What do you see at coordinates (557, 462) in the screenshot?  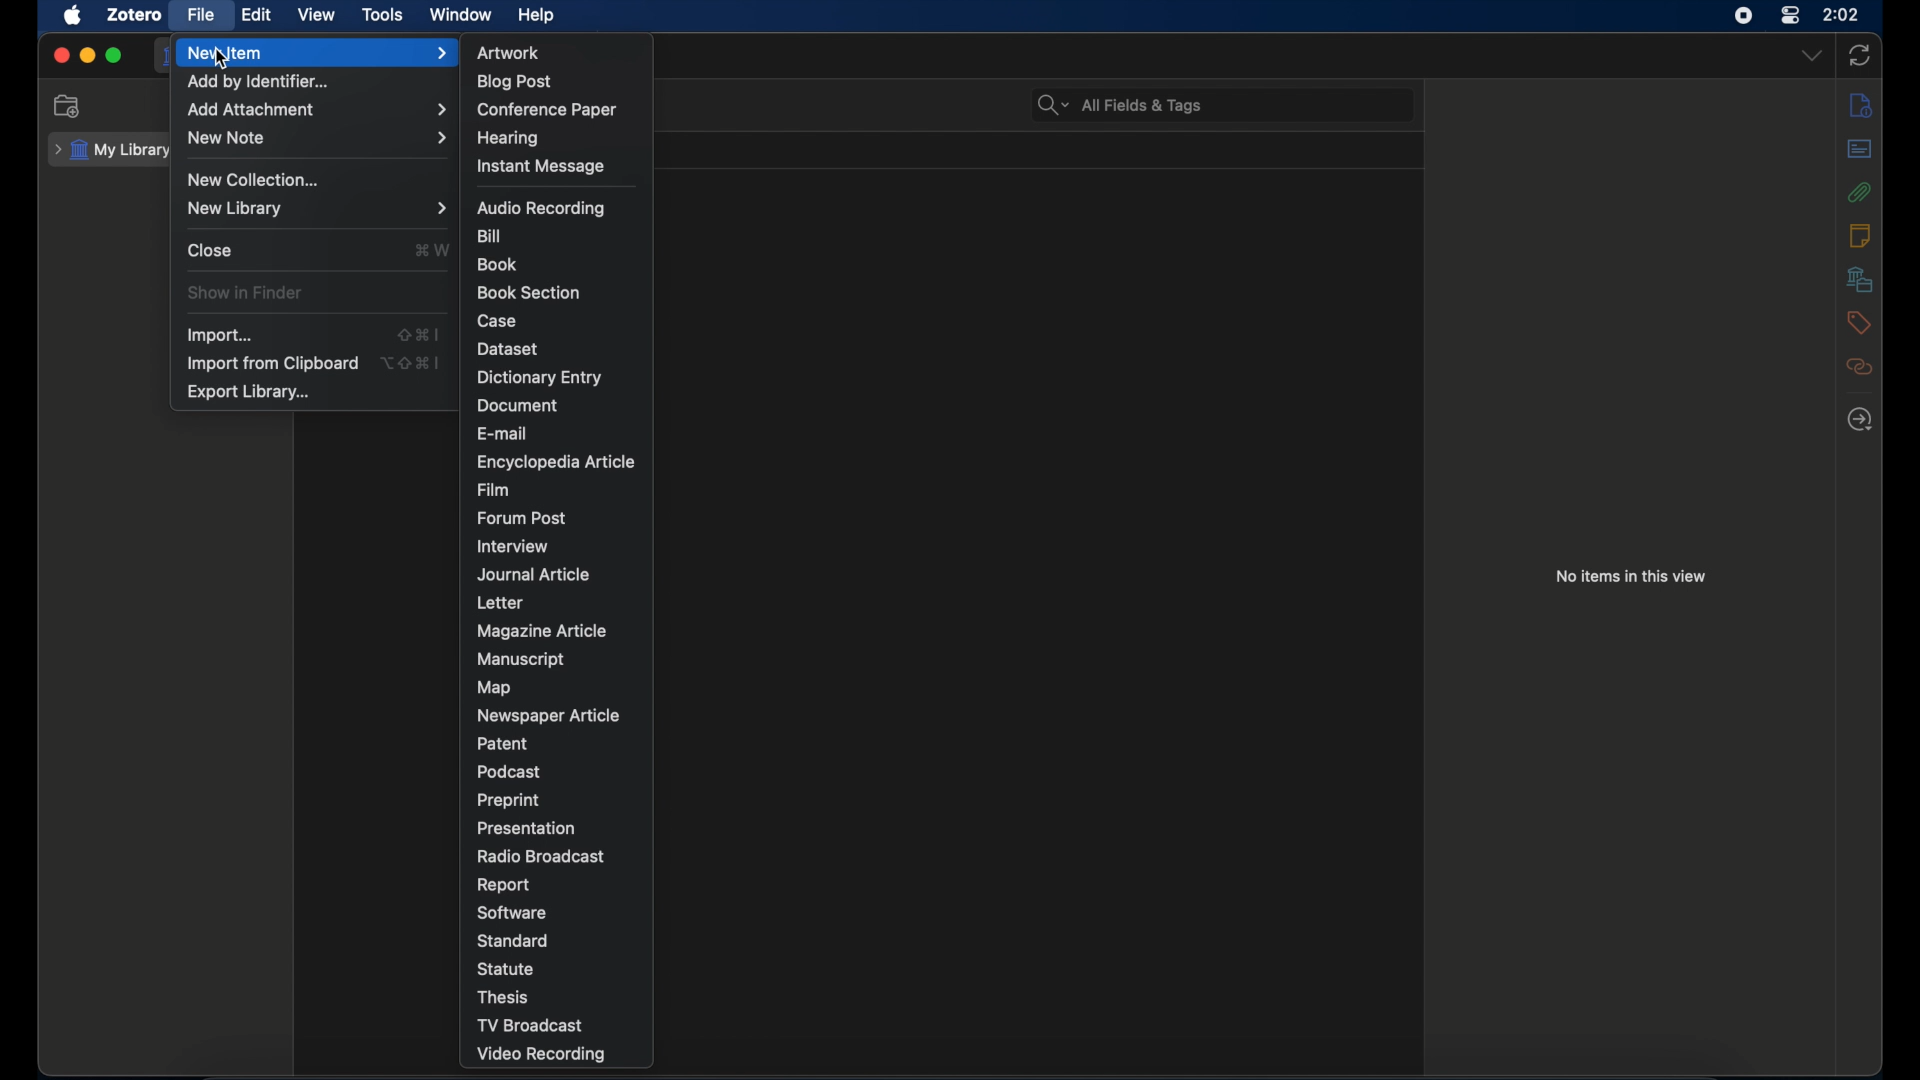 I see `encyclopedia article` at bounding box center [557, 462].